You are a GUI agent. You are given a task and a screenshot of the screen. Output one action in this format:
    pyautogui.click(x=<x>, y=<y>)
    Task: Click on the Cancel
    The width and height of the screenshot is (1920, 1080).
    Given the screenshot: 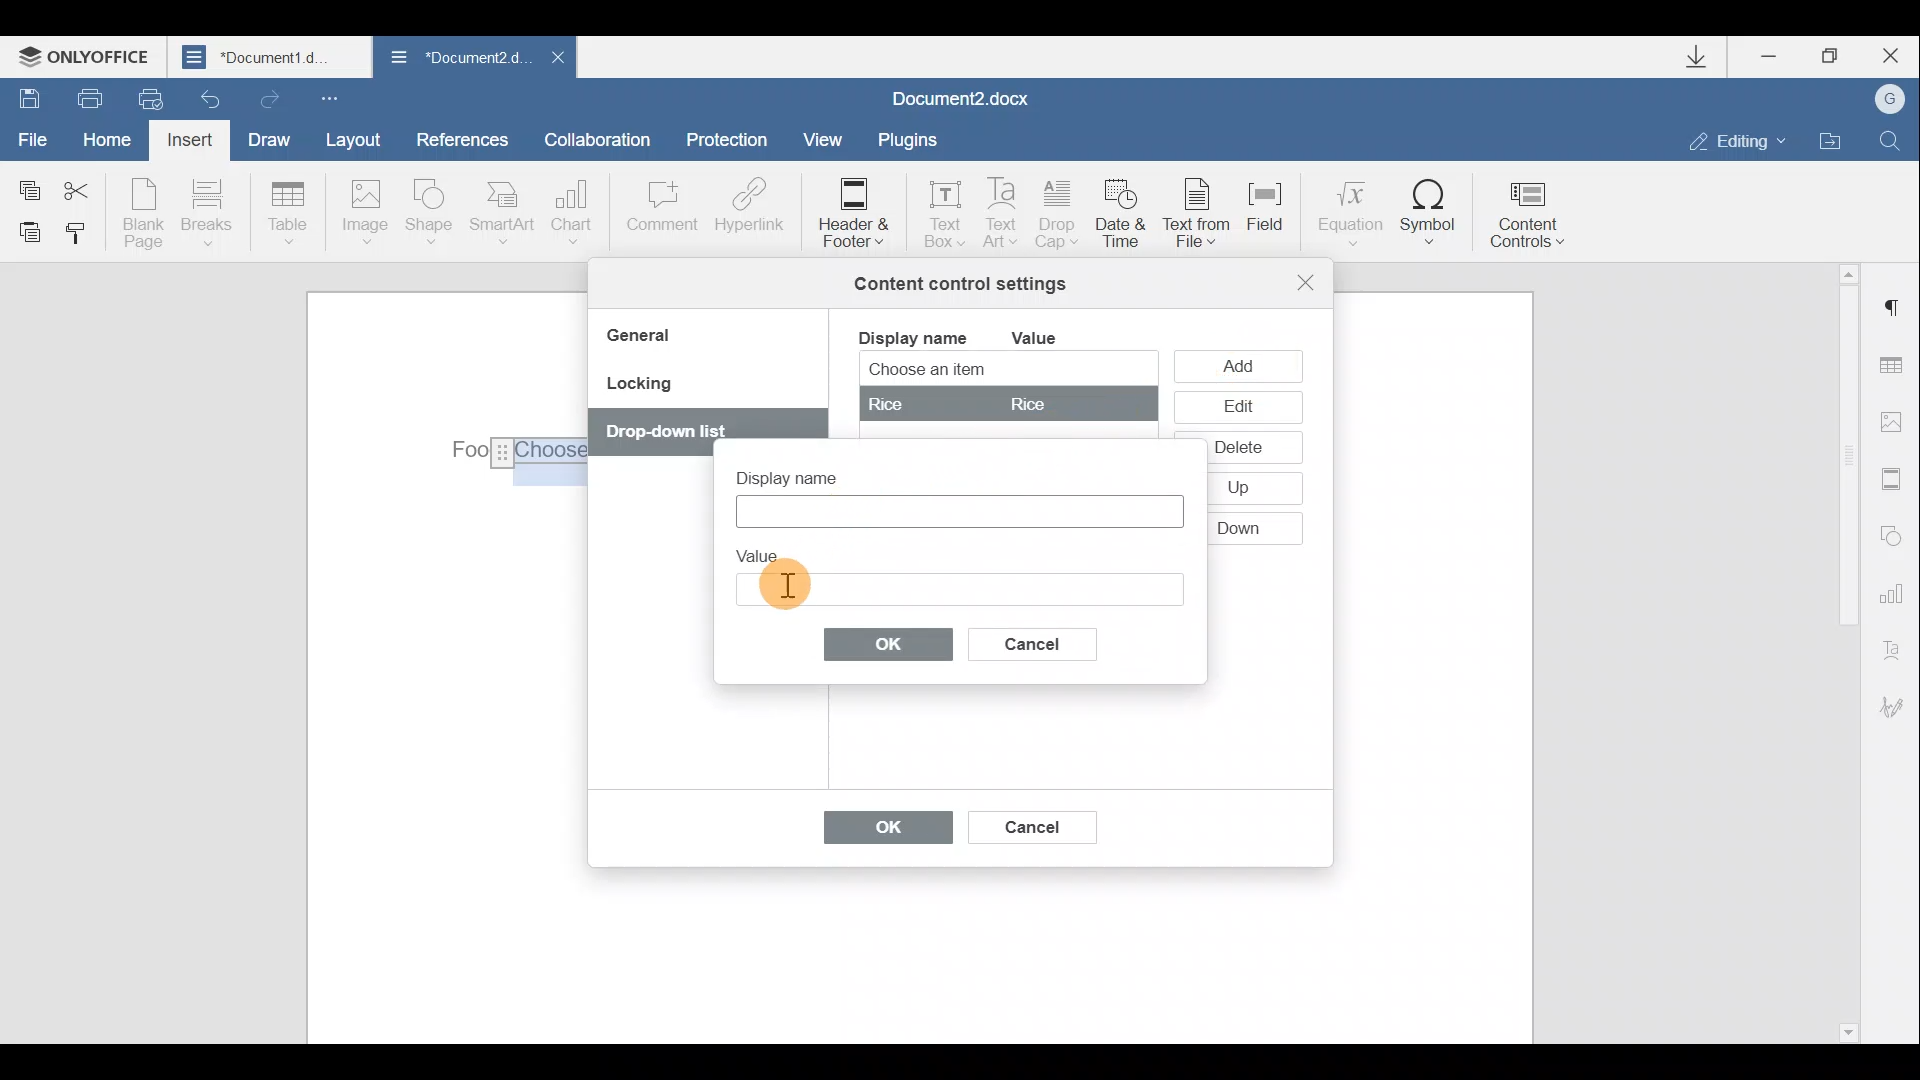 What is the action you would take?
    pyautogui.click(x=1049, y=640)
    